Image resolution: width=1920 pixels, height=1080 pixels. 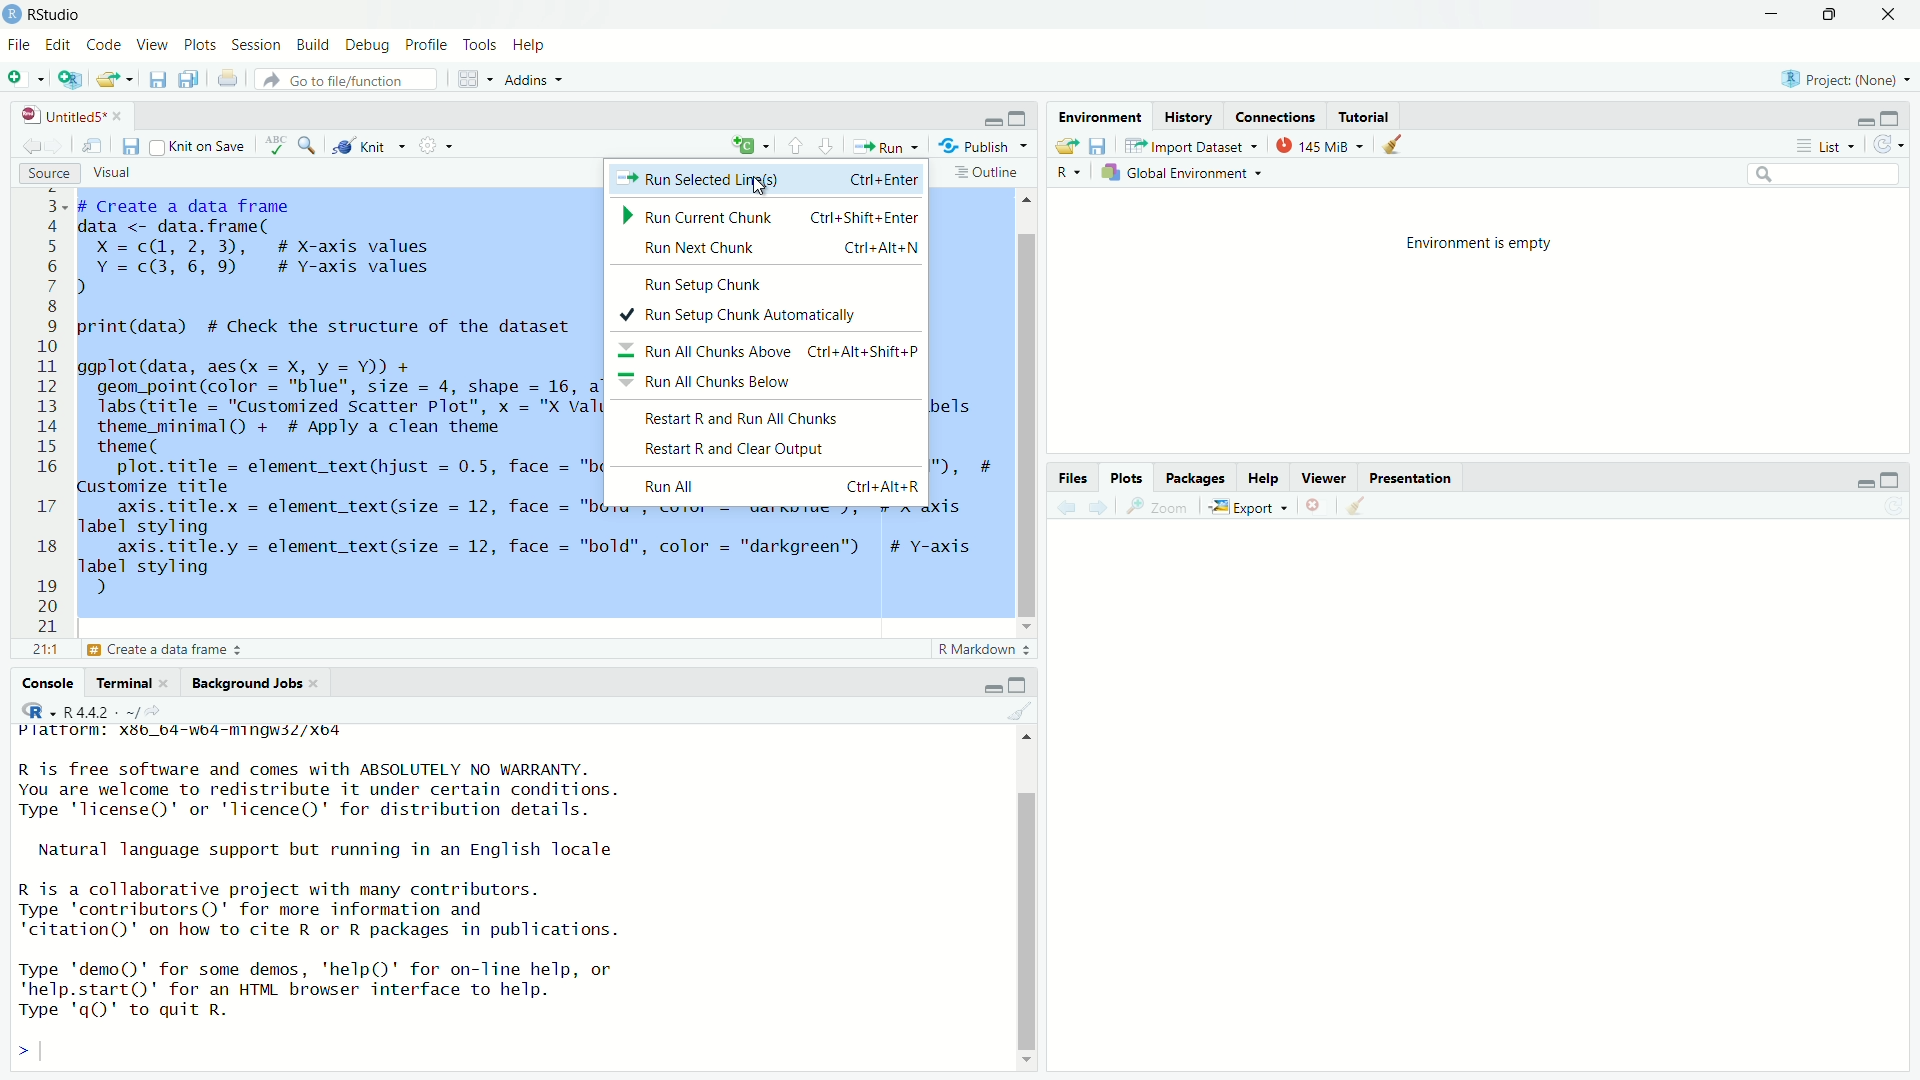 What do you see at coordinates (258, 47) in the screenshot?
I see `Session` at bounding box center [258, 47].